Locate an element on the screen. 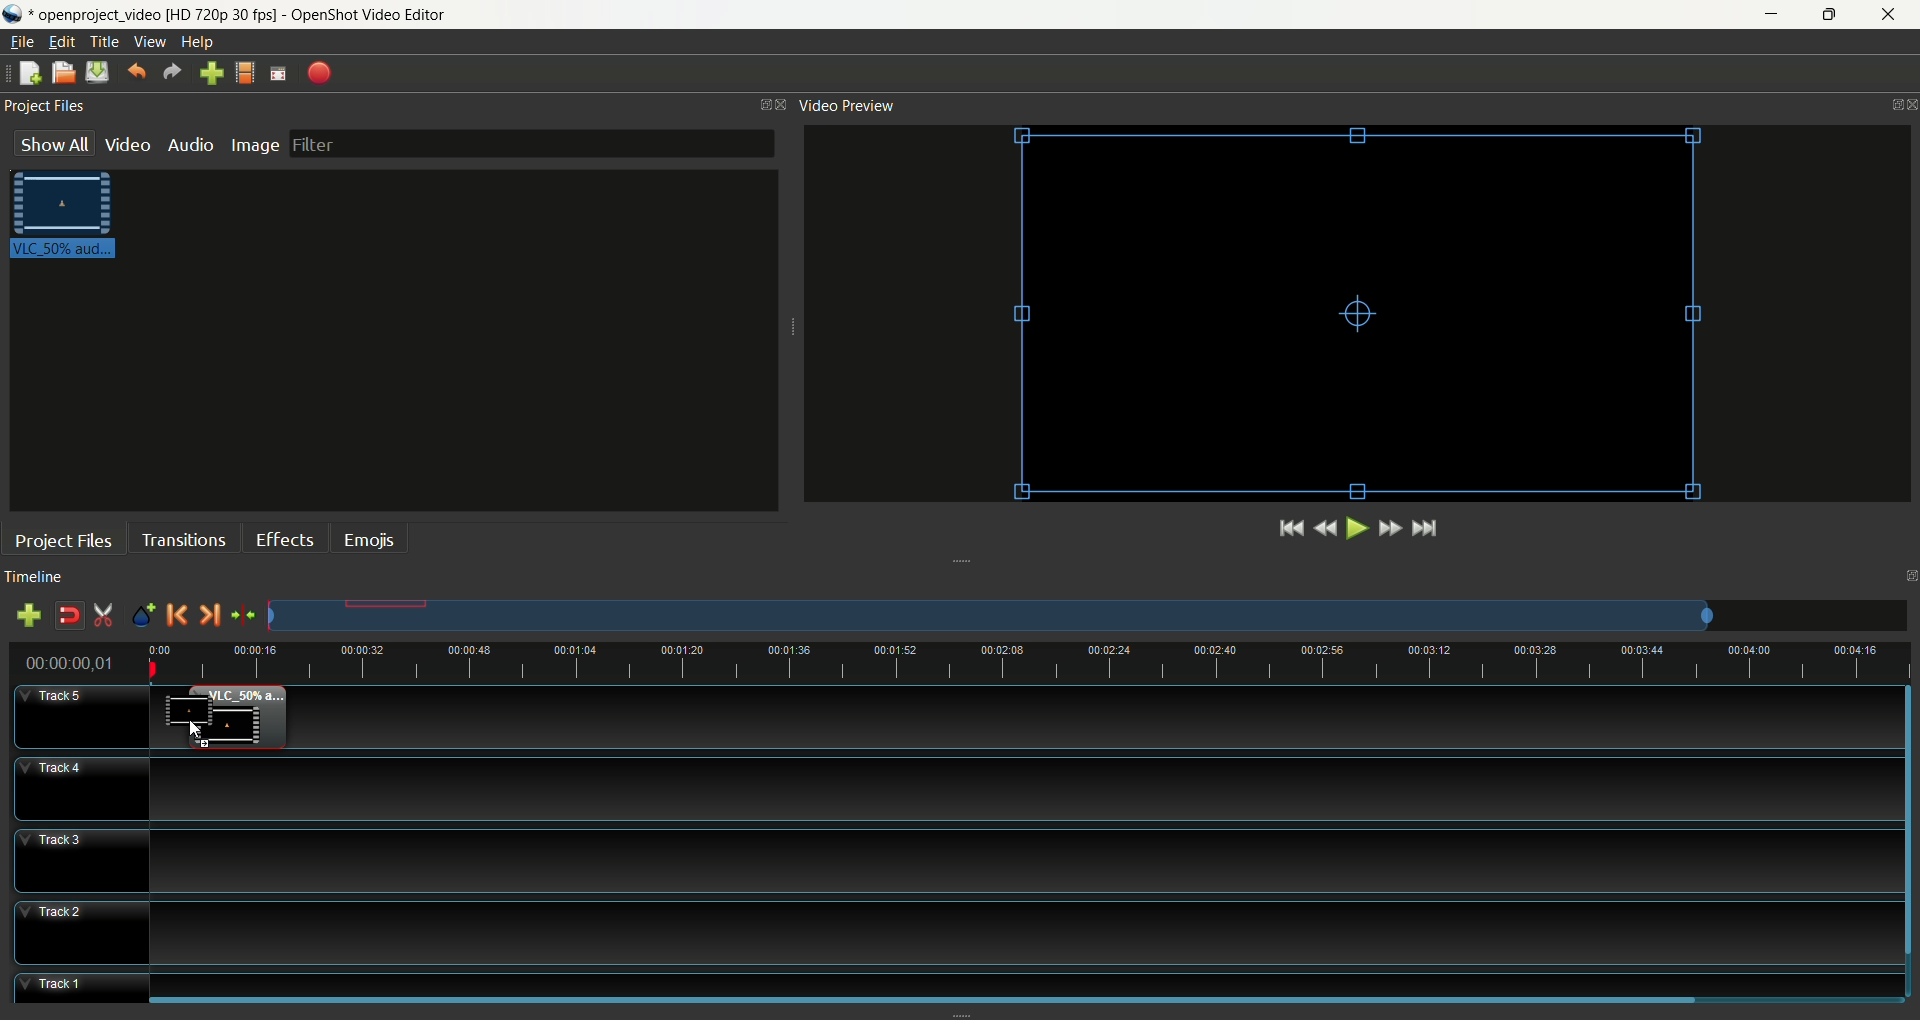 The height and width of the screenshot is (1020, 1920). jump to start is located at coordinates (1289, 530).